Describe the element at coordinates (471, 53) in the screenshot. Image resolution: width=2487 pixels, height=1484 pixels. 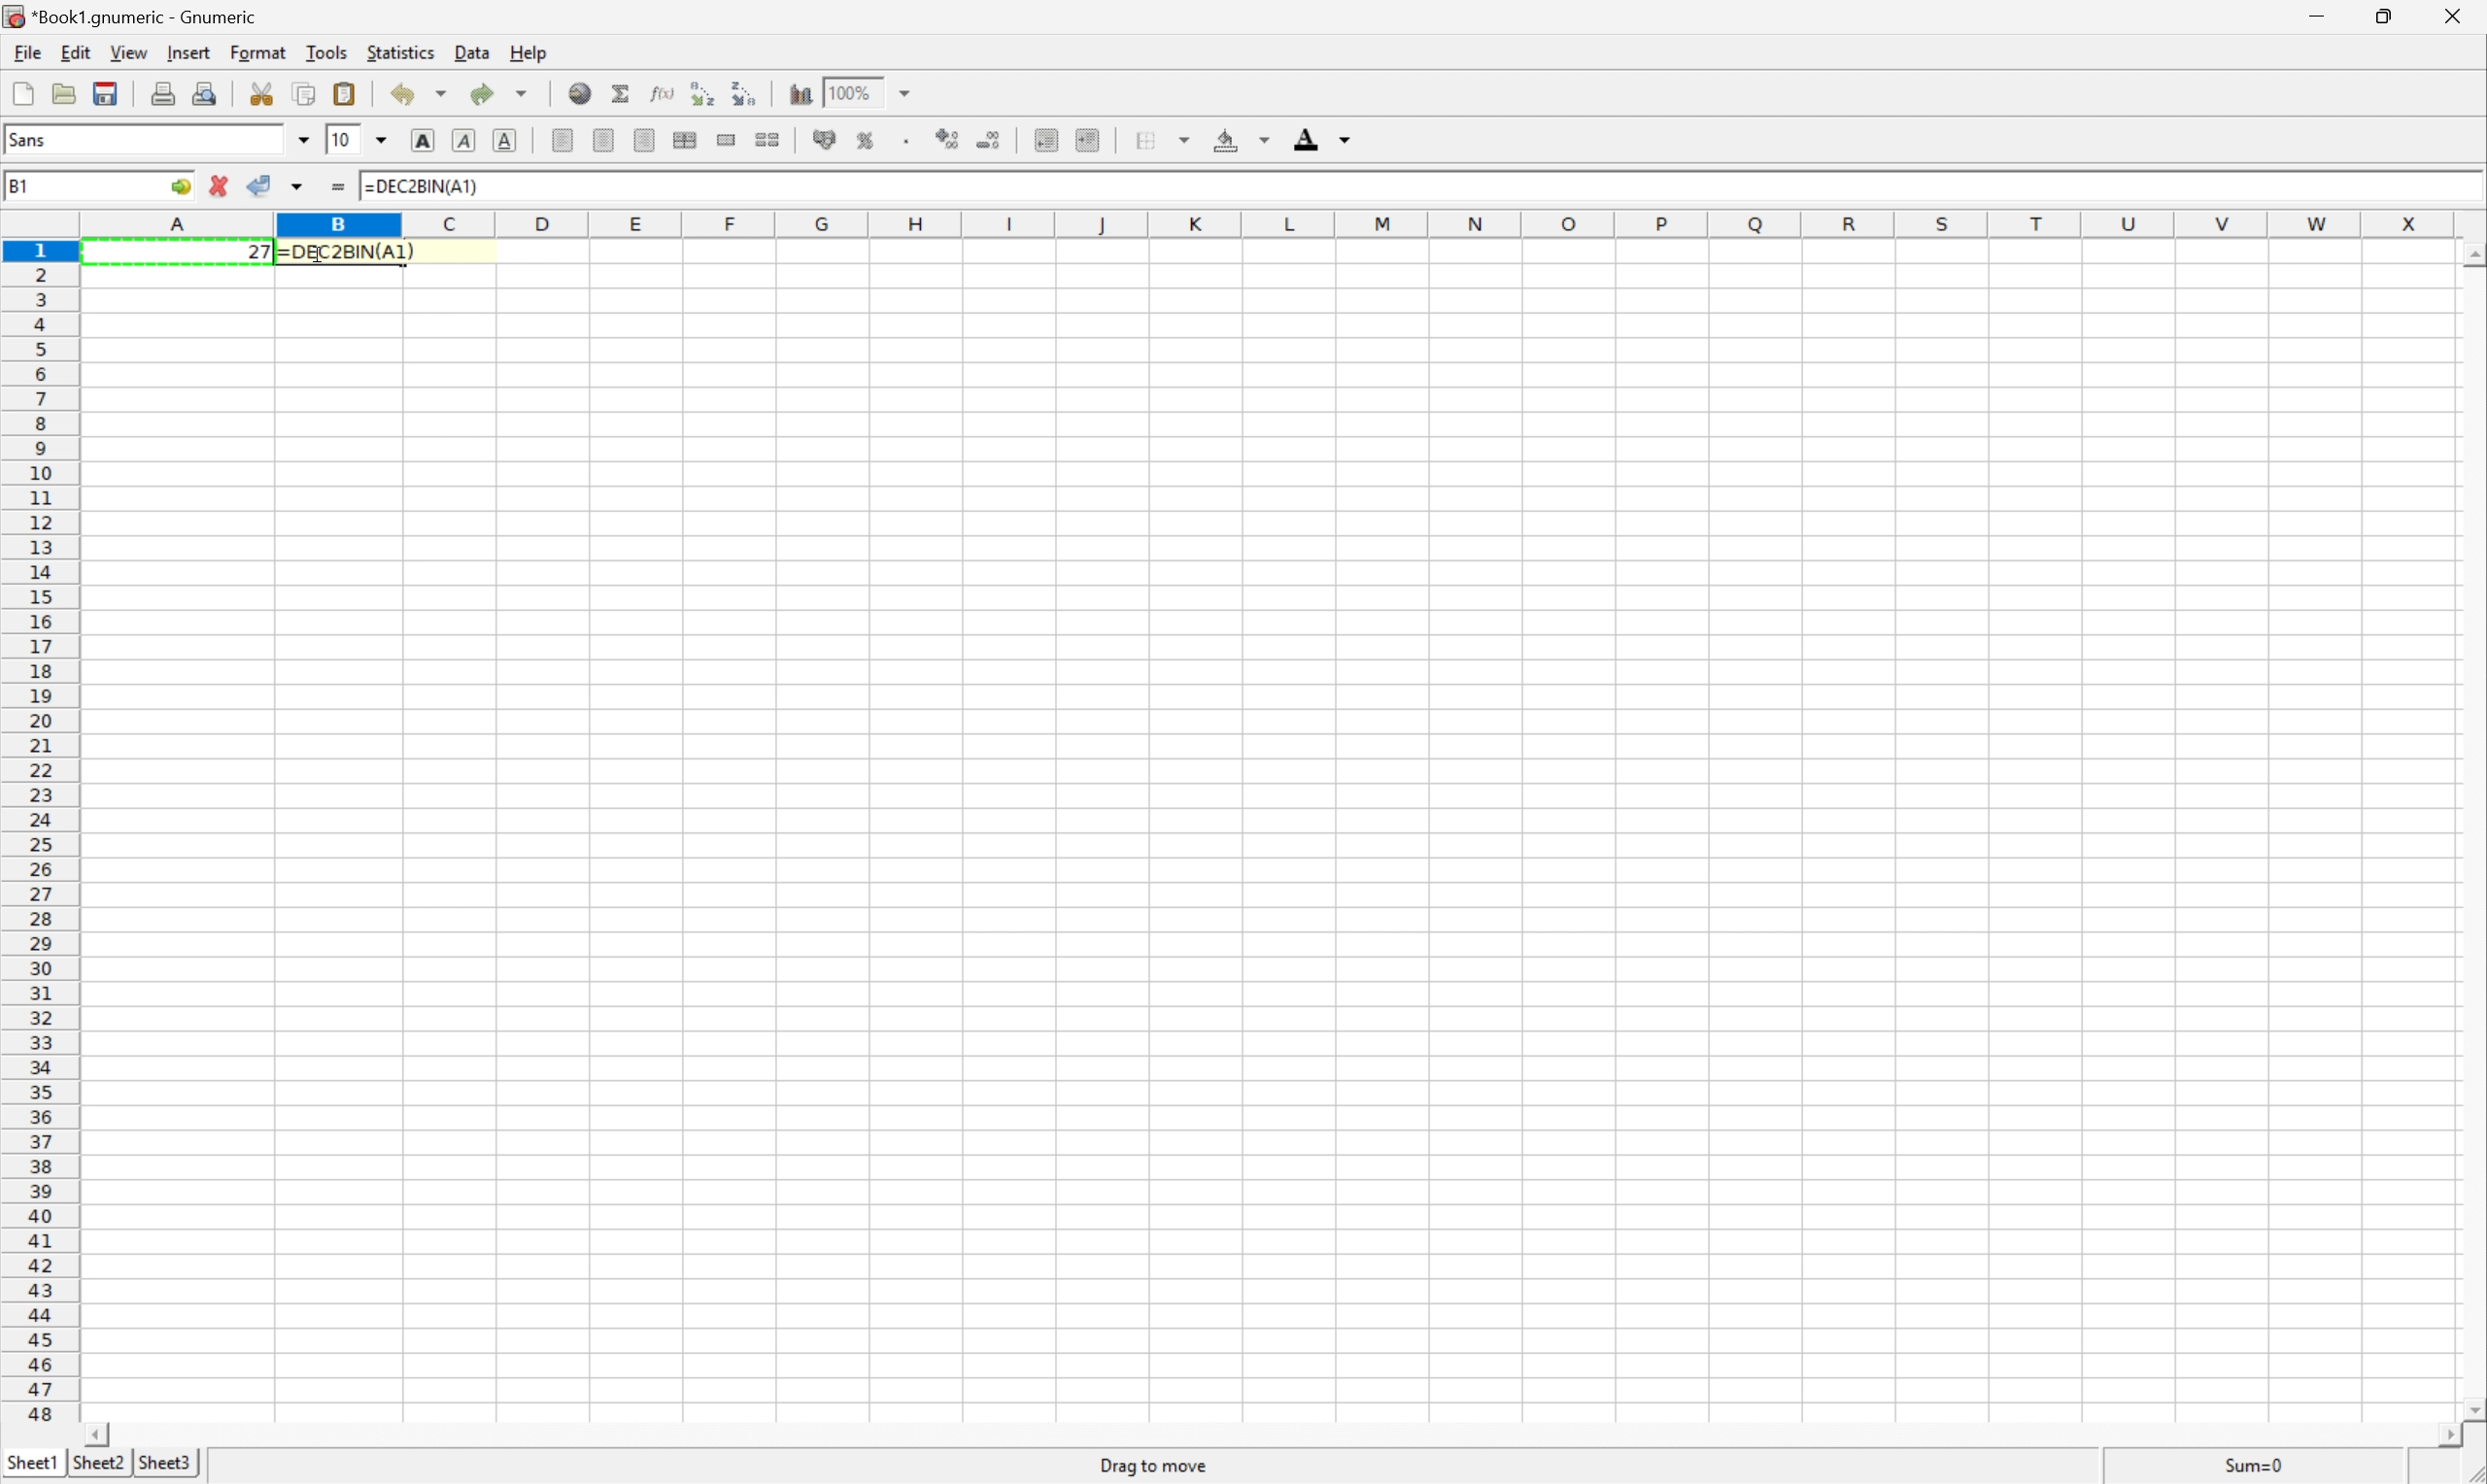
I see `Data` at that location.